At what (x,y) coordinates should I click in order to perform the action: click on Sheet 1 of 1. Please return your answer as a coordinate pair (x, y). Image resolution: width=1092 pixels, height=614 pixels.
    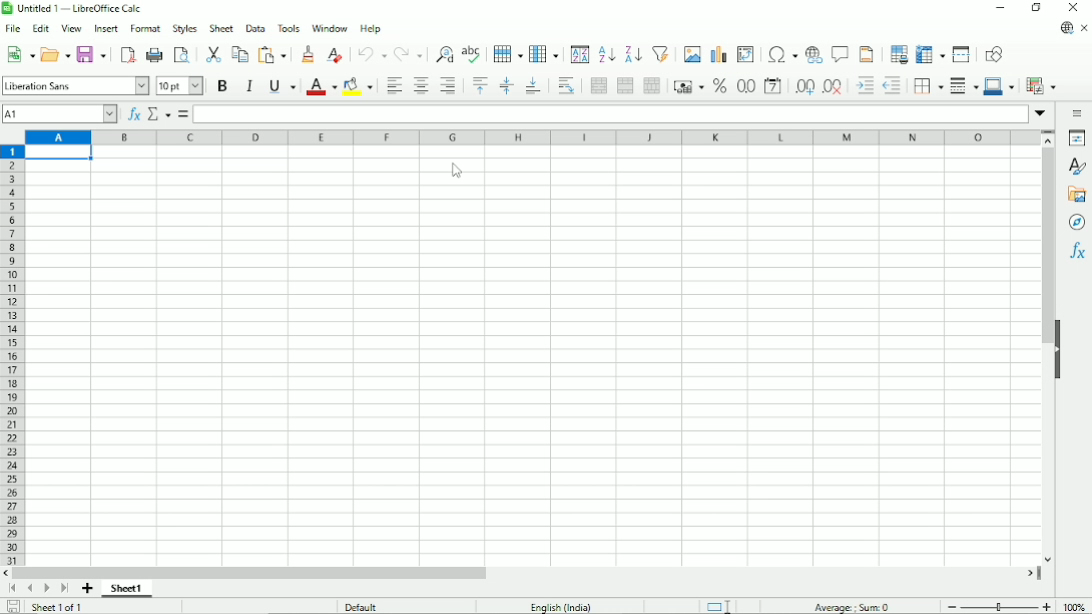
    Looking at the image, I should click on (59, 607).